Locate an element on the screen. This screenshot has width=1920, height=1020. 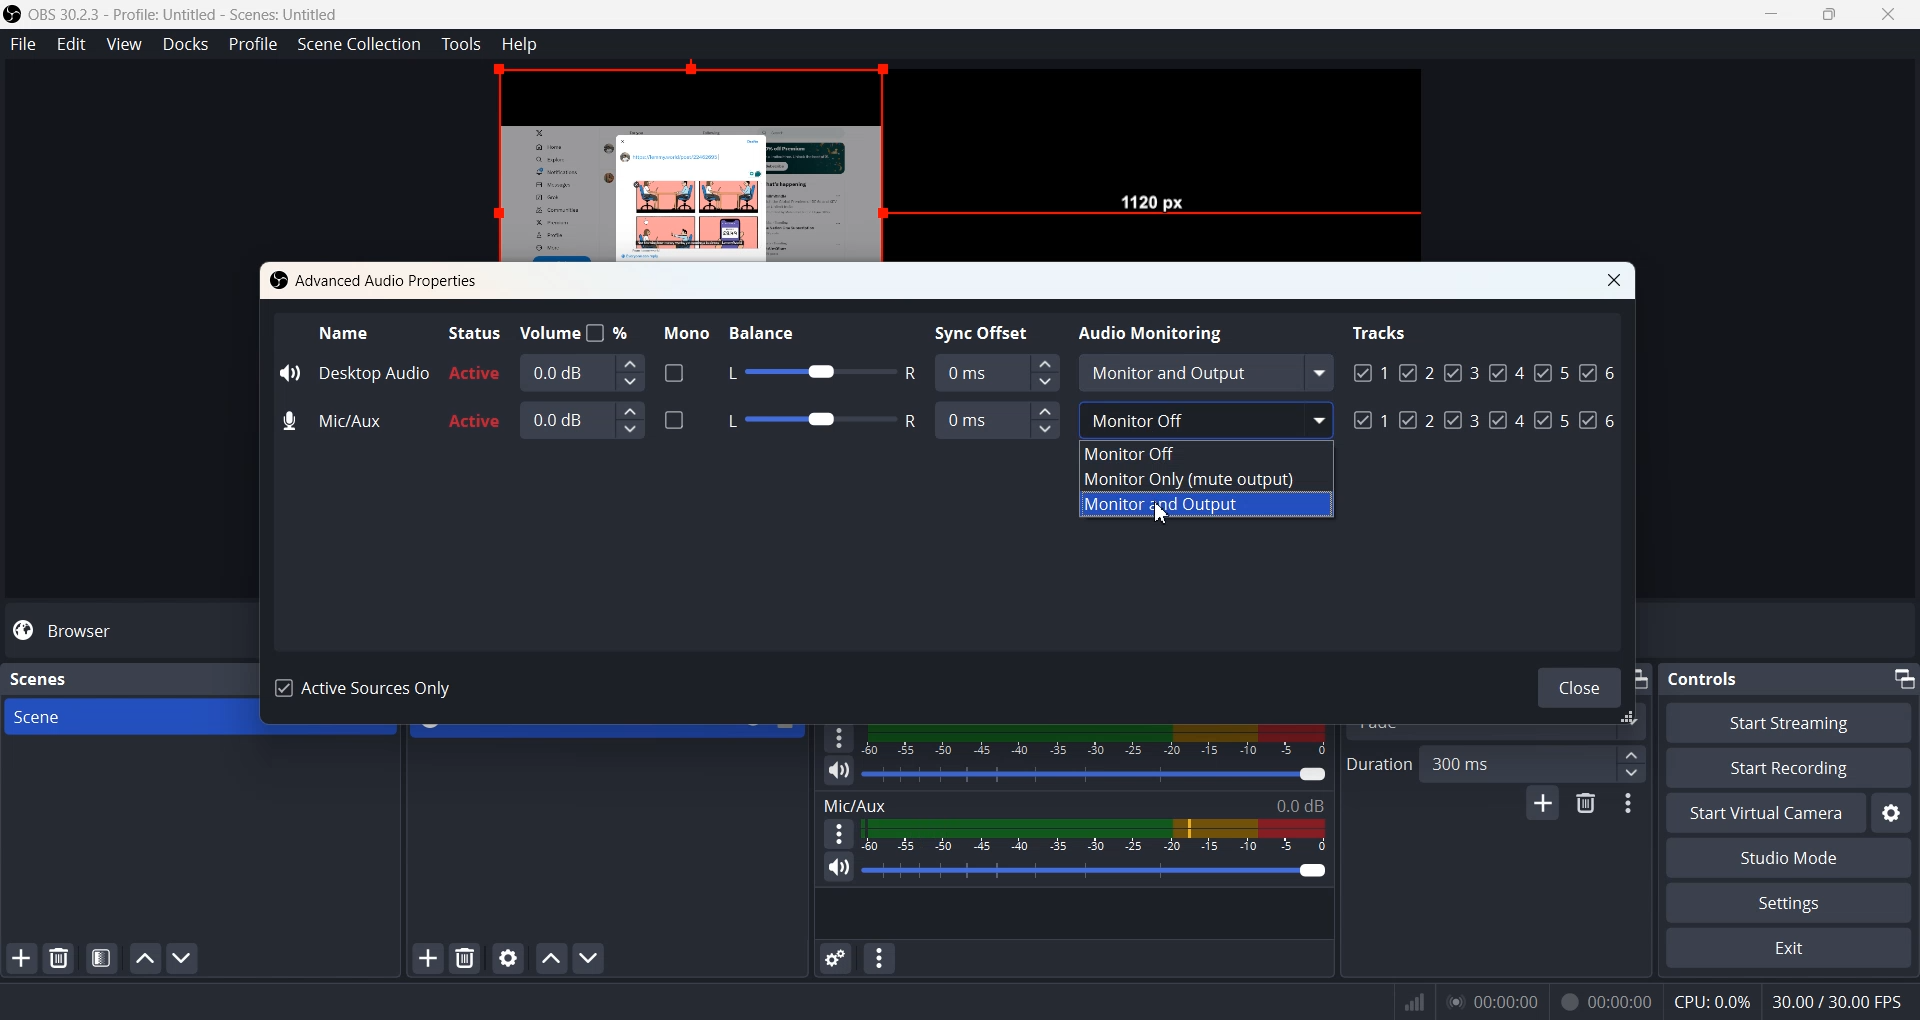
Browser is located at coordinates (128, 630).